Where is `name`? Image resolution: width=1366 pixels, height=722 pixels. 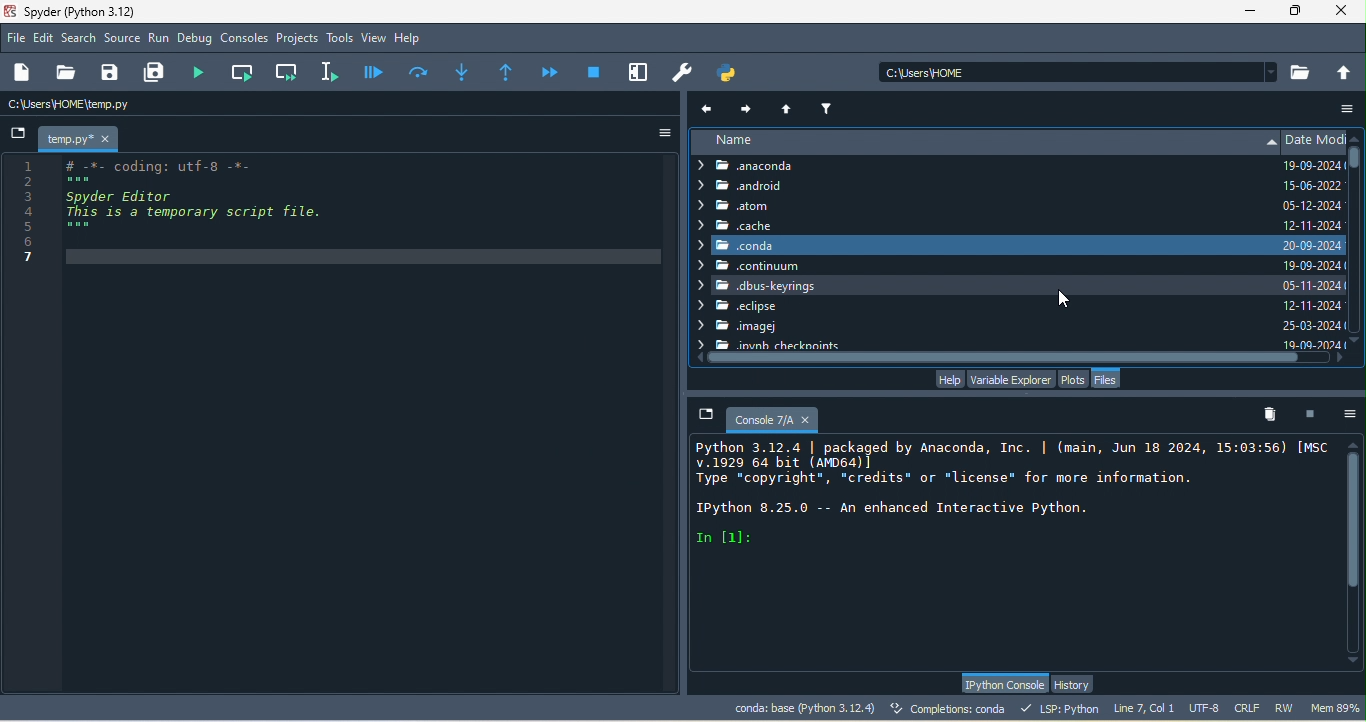
name is located at coordinates (984, 142).